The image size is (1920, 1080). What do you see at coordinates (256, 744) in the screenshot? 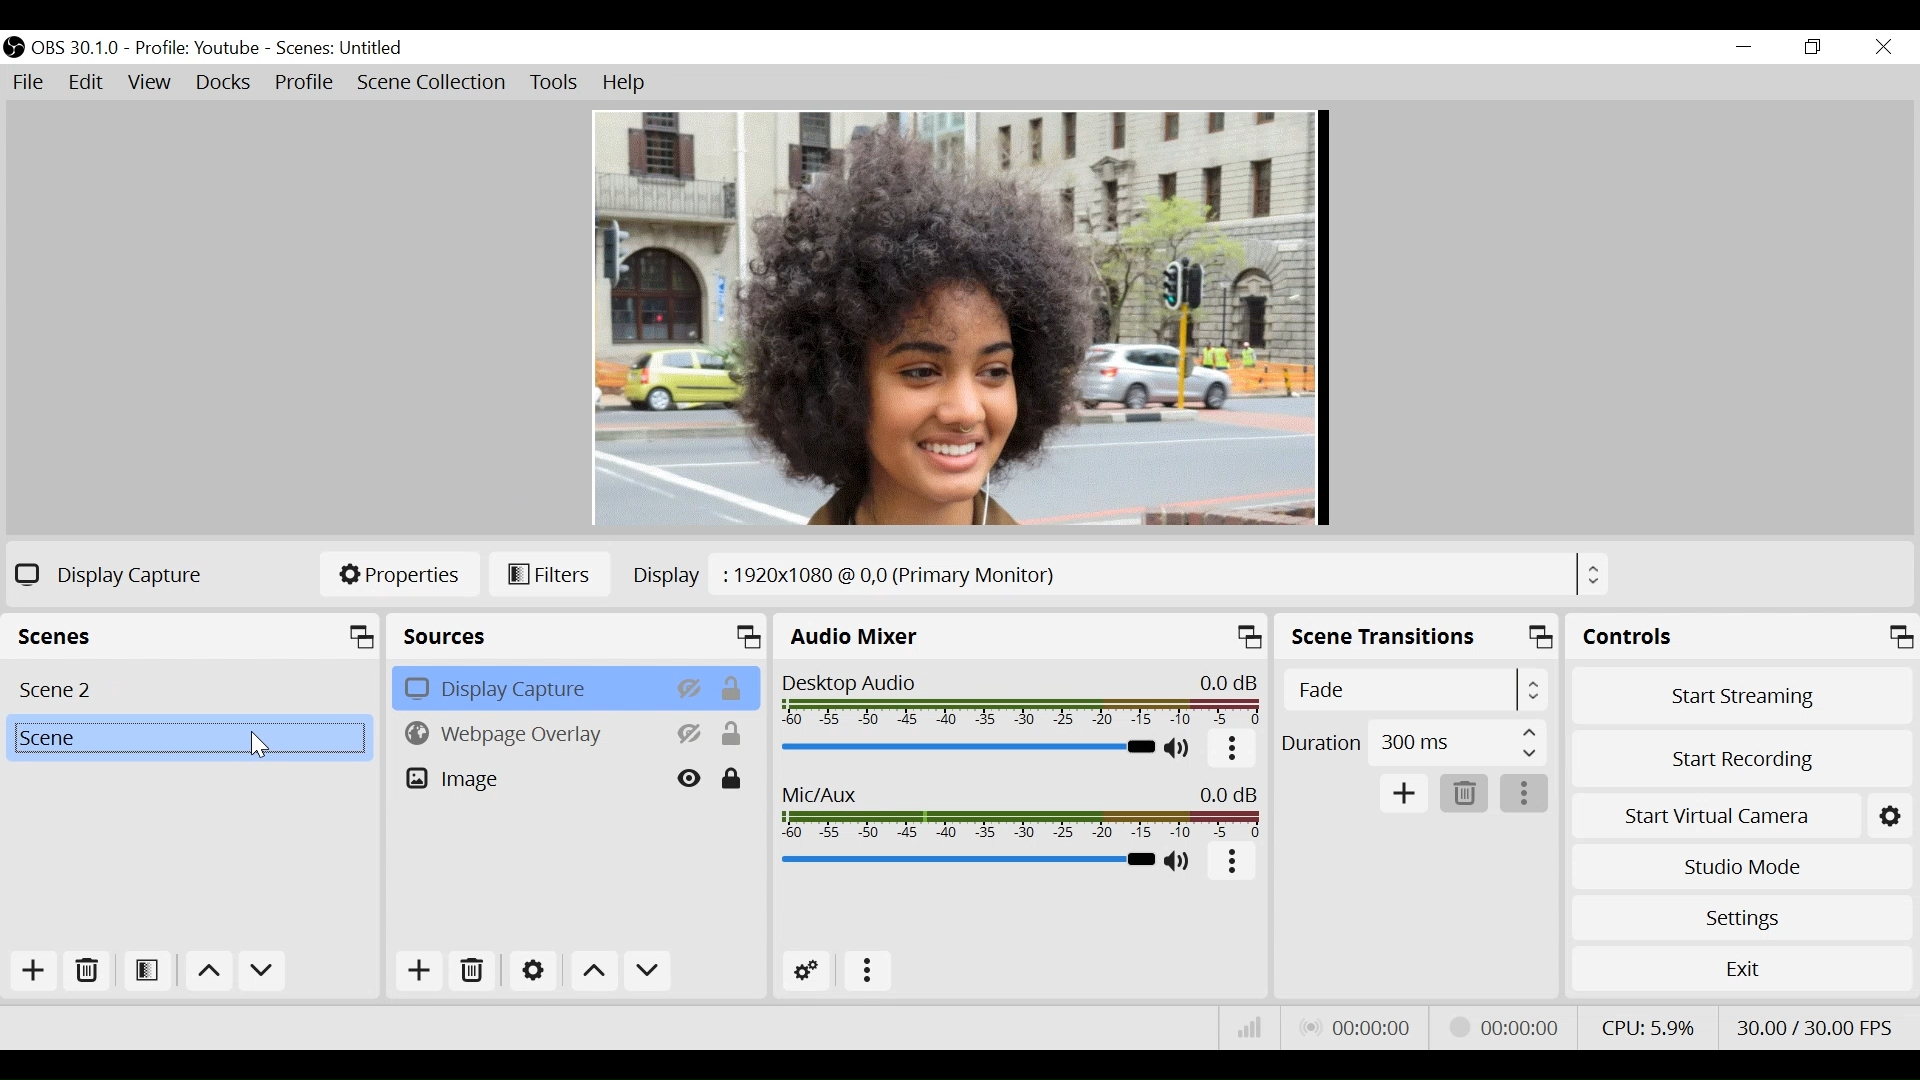
I see `Cursor` at bounding box center [256, 744].